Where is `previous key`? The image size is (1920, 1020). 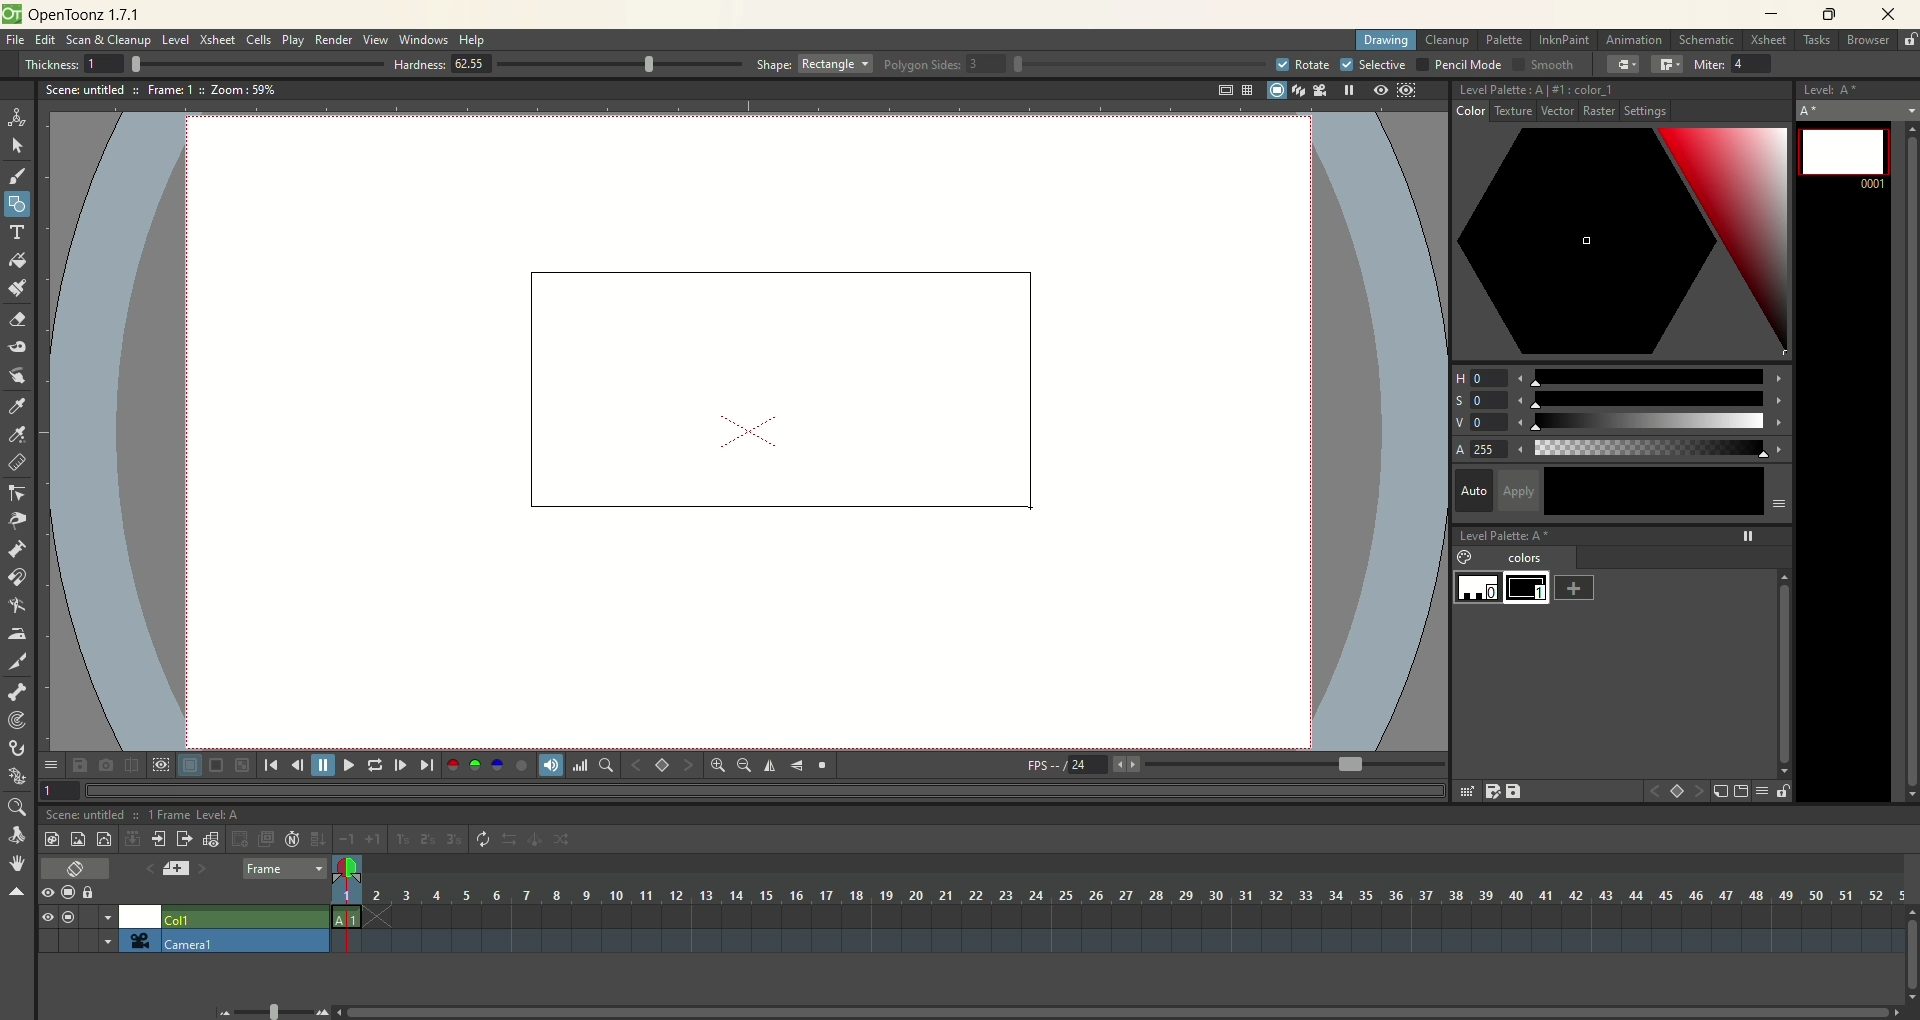
previous key is located at coordinates (1654, 794).